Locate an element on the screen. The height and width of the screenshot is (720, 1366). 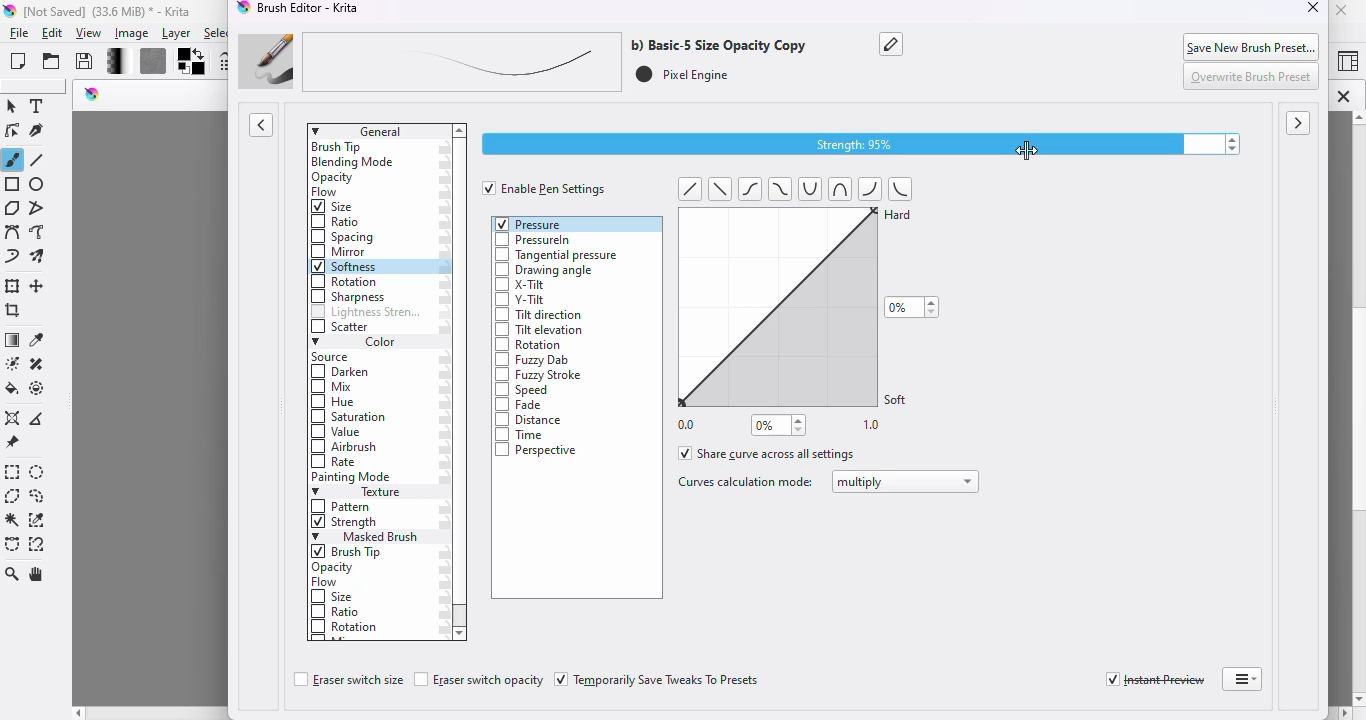
polygon tool is located at coordinates (12, 207).